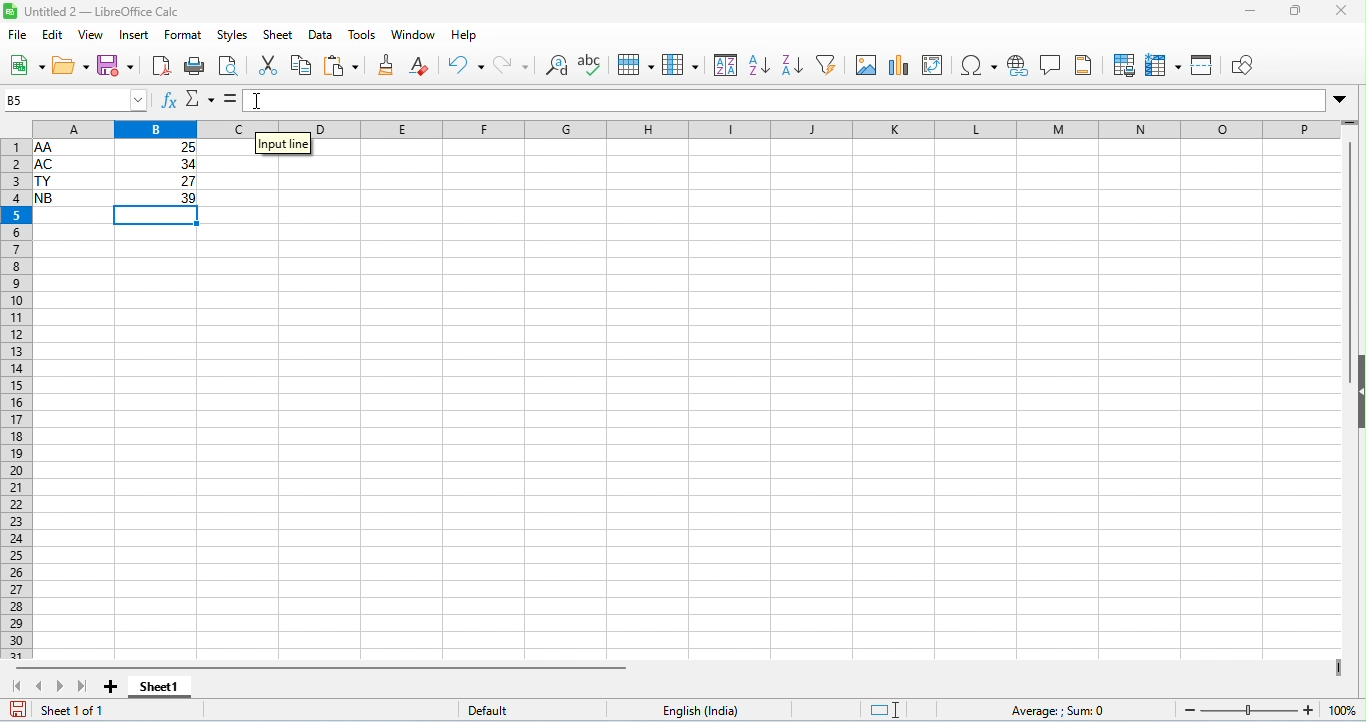  Describe the element at coordinates (1264, 709) in the screenshot. I see `zoom` at that location.